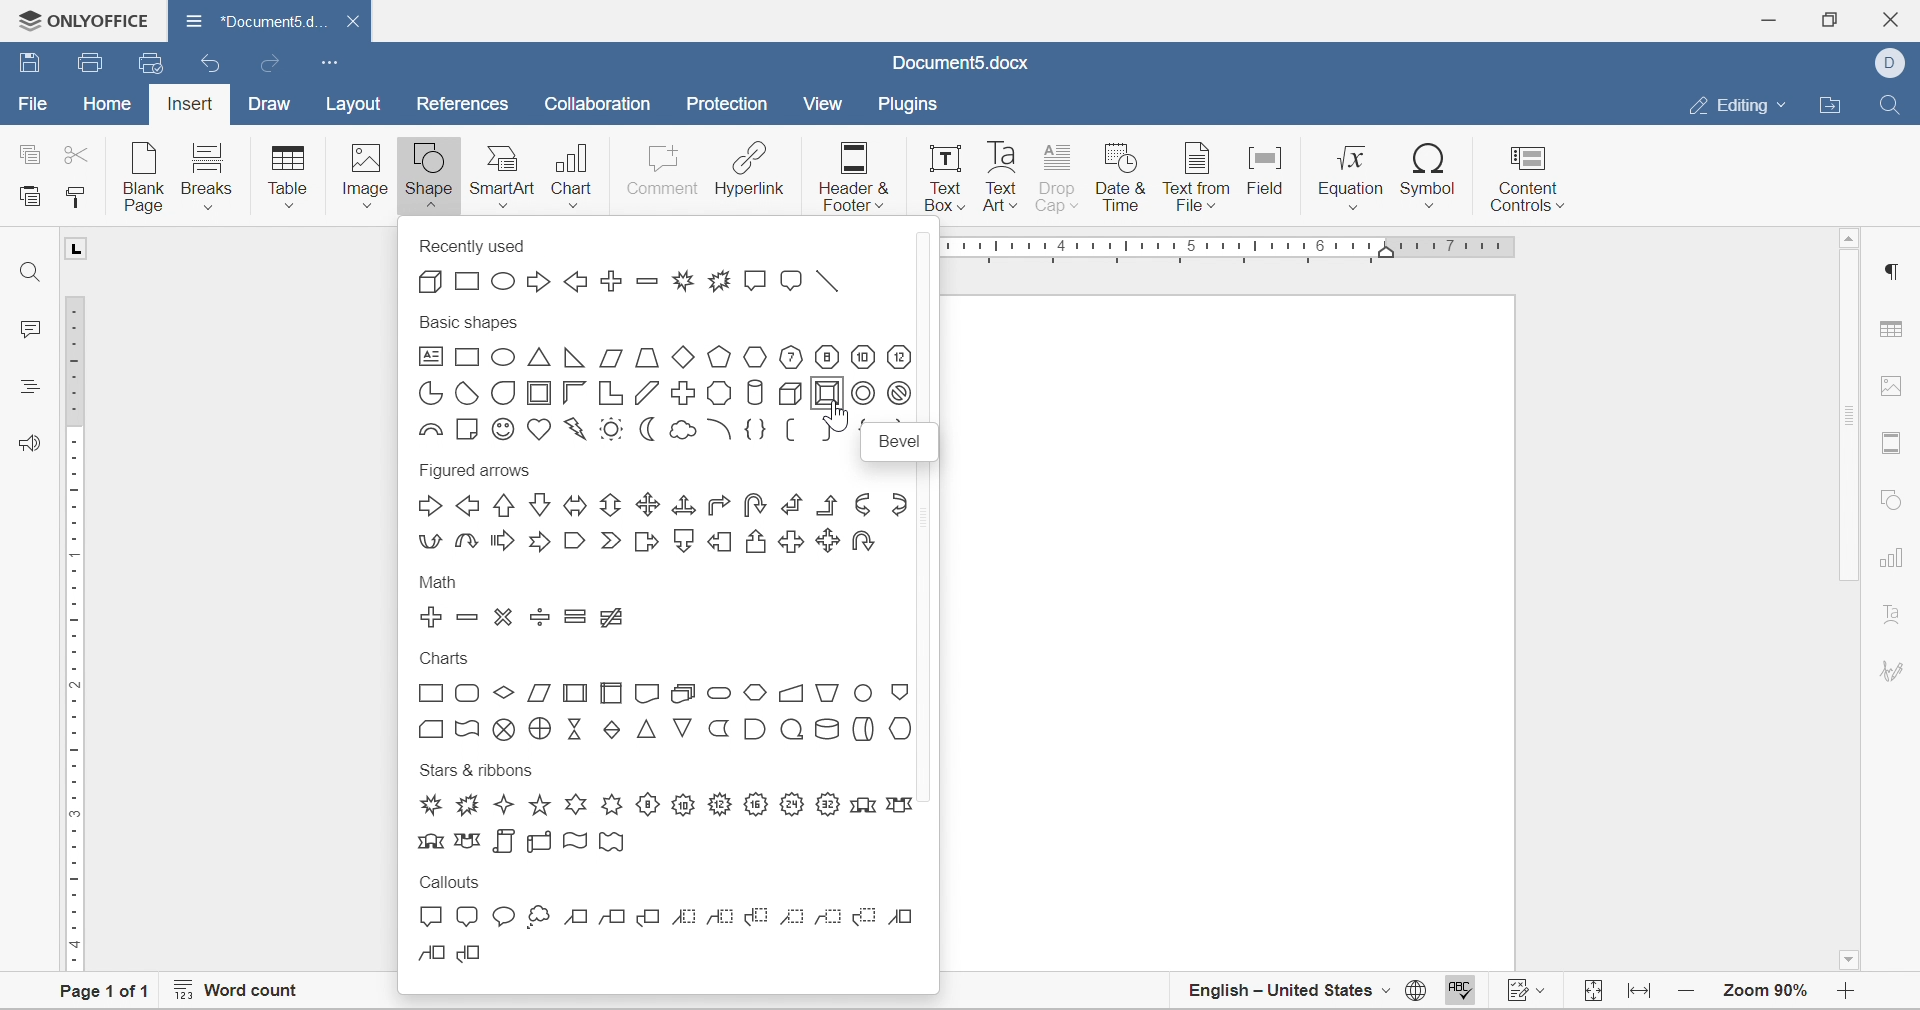  Describe the element at coordinates (1427, 178) in the screenshot. I see `symbol` at that location.